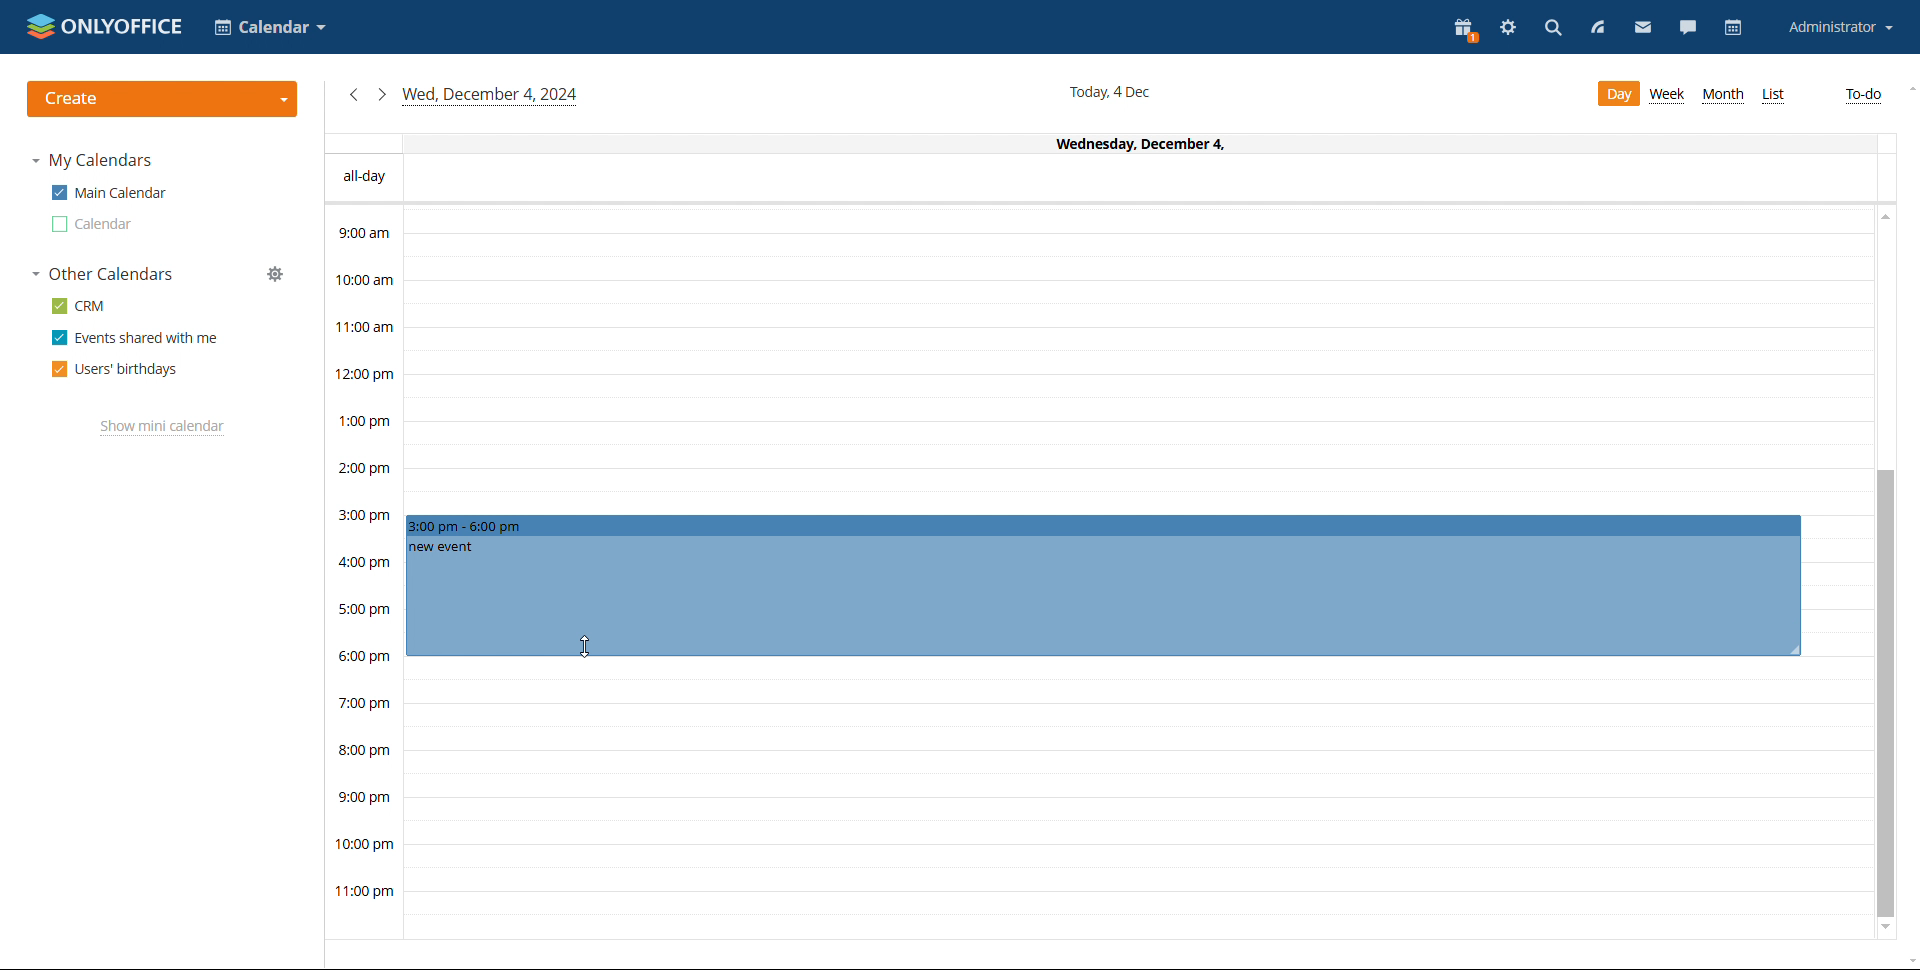 This screenshot has height=970, width=1920. I want to click on calendar, so click(1736, 27).